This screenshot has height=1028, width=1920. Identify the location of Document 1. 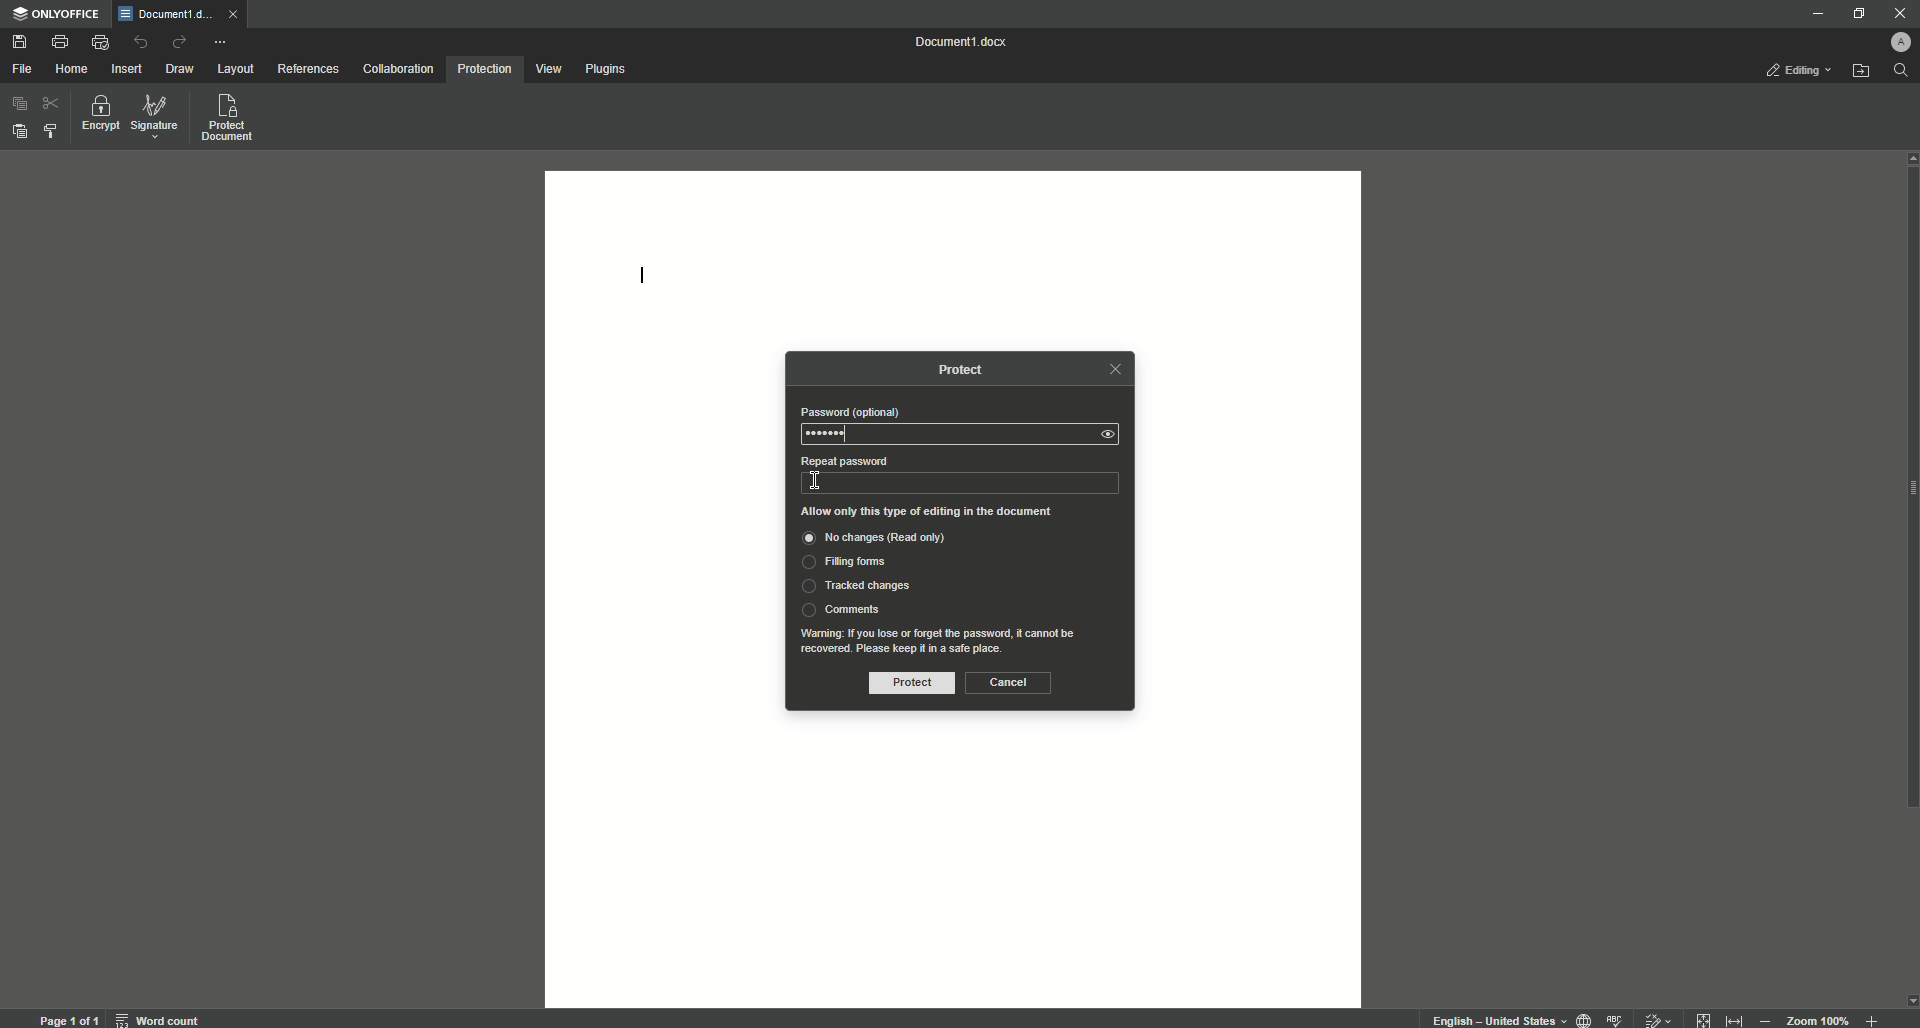
(965, 42).